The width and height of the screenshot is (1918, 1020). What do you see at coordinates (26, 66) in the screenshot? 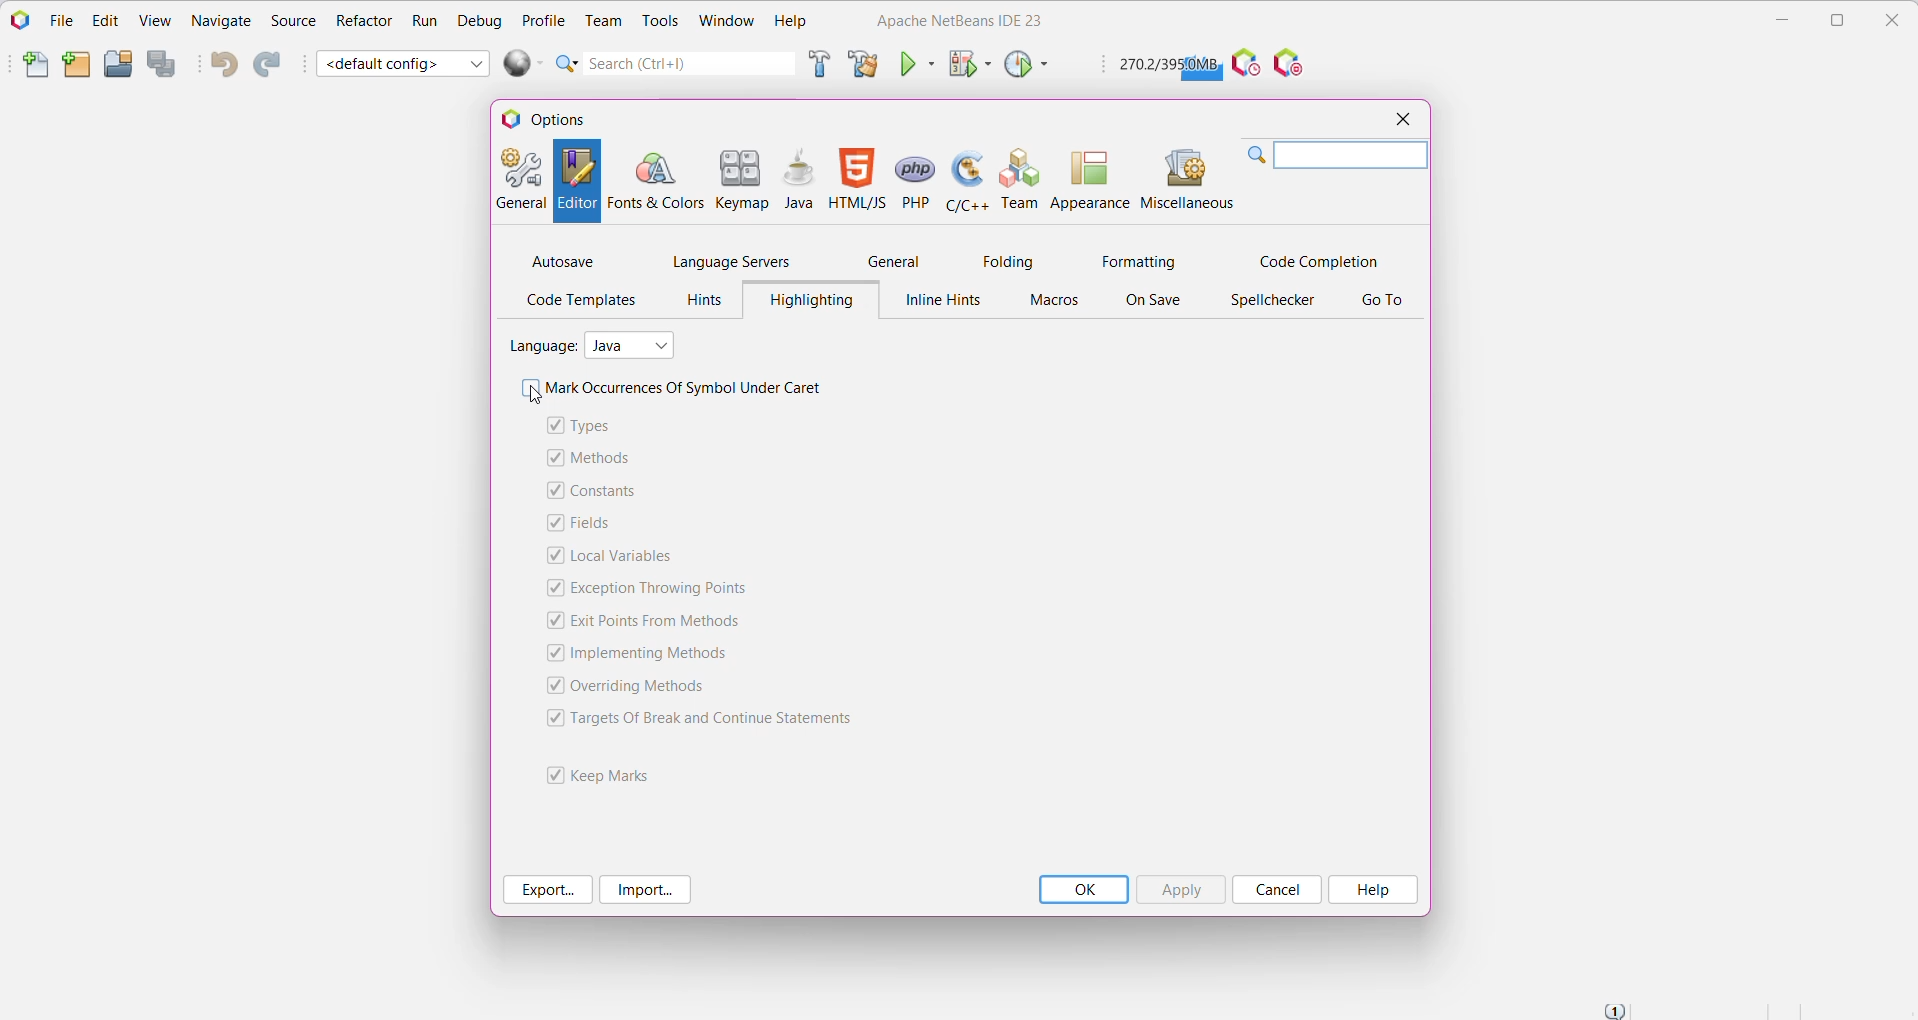
I see `New File` at bounding box center [26, 66].